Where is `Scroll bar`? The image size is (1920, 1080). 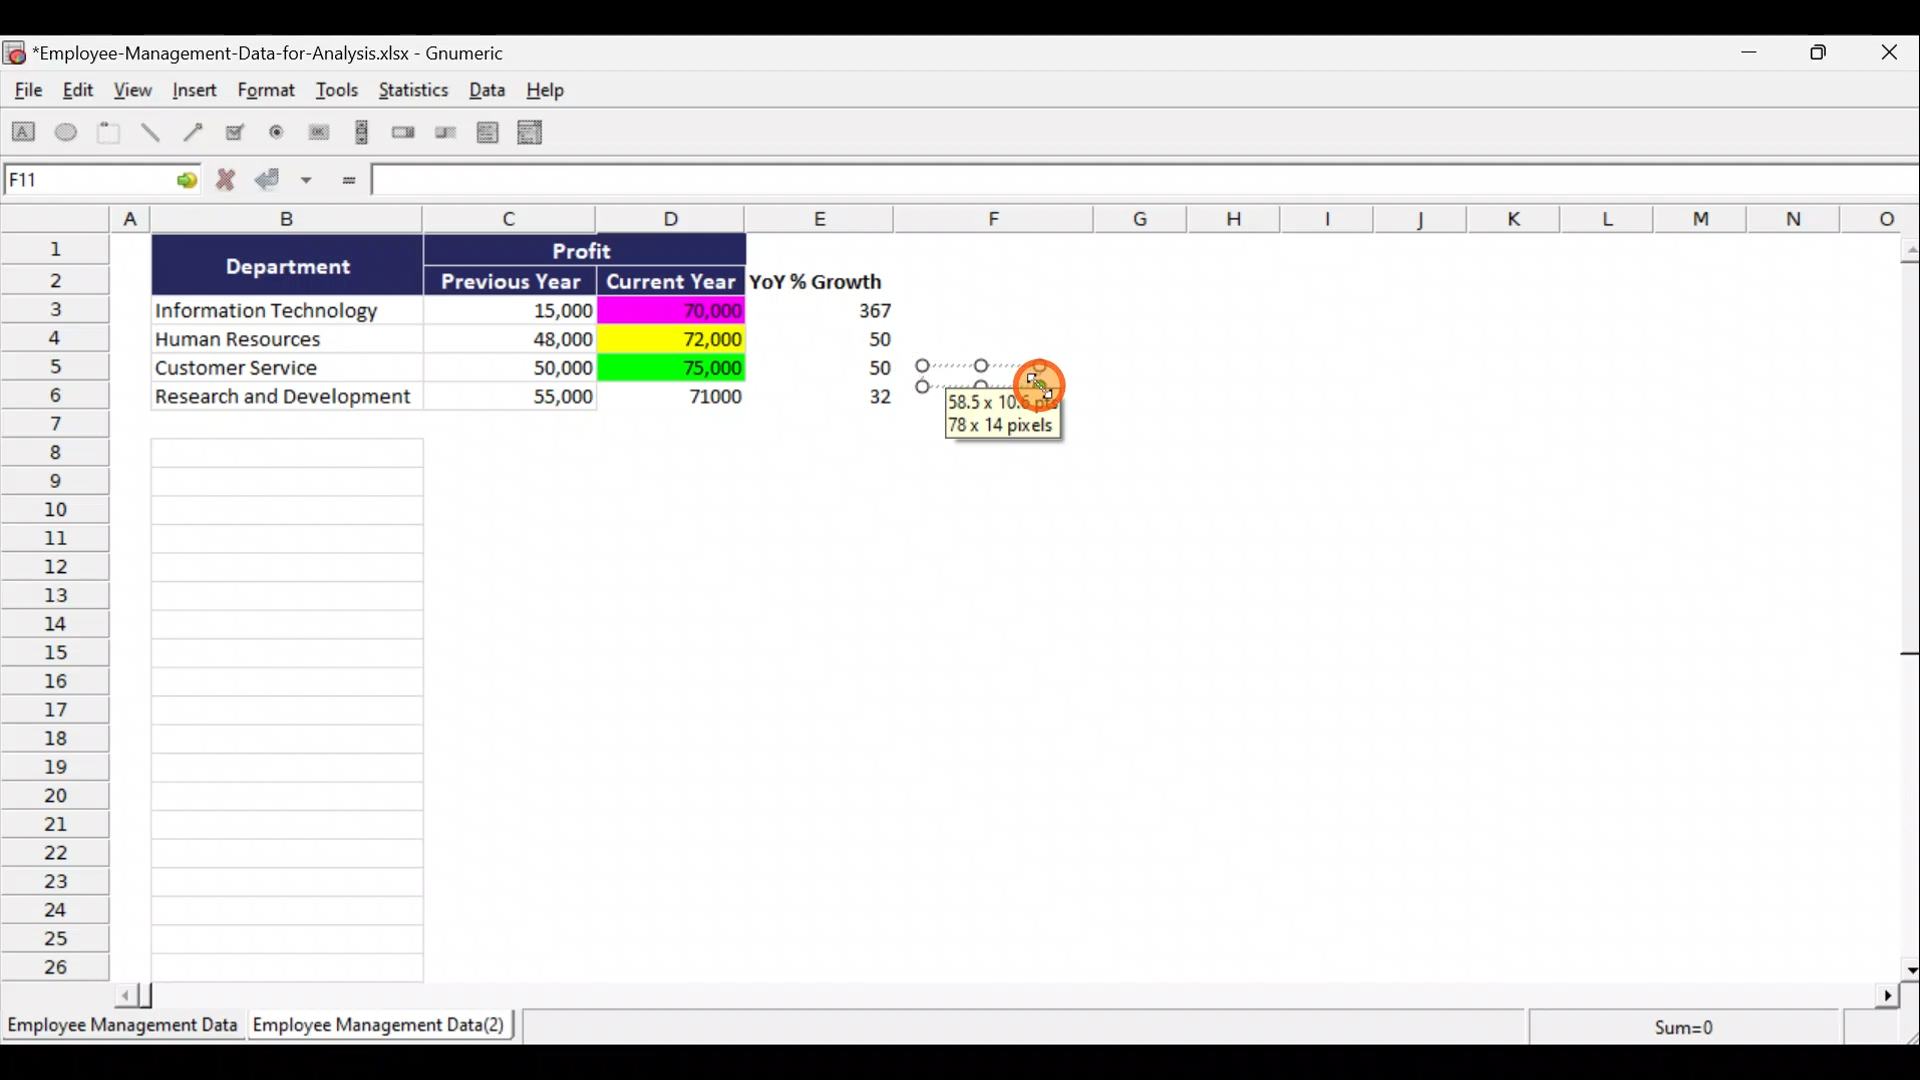
Scroll bar is located at coordinates (1907, 604).